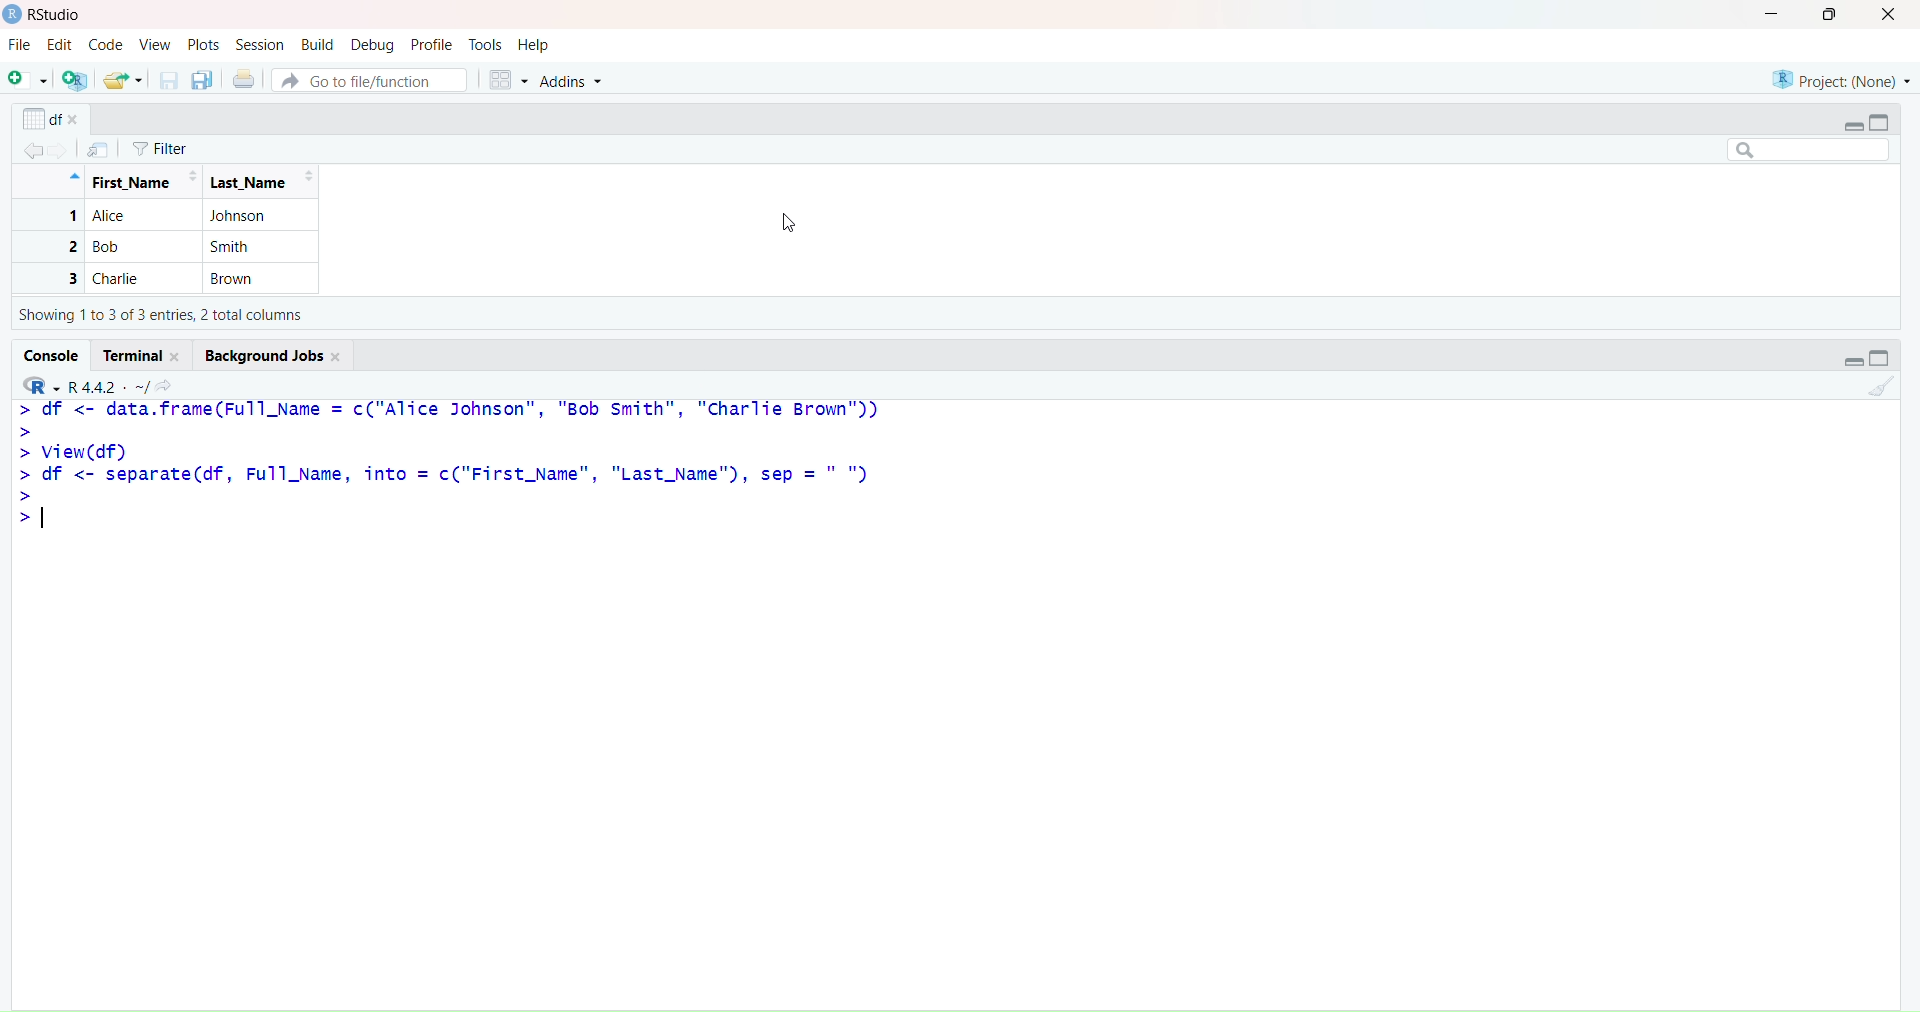  What do you see at coordinates (59, 47) in the screenshot?
I see `Edit` at bounding box center [59, 47].